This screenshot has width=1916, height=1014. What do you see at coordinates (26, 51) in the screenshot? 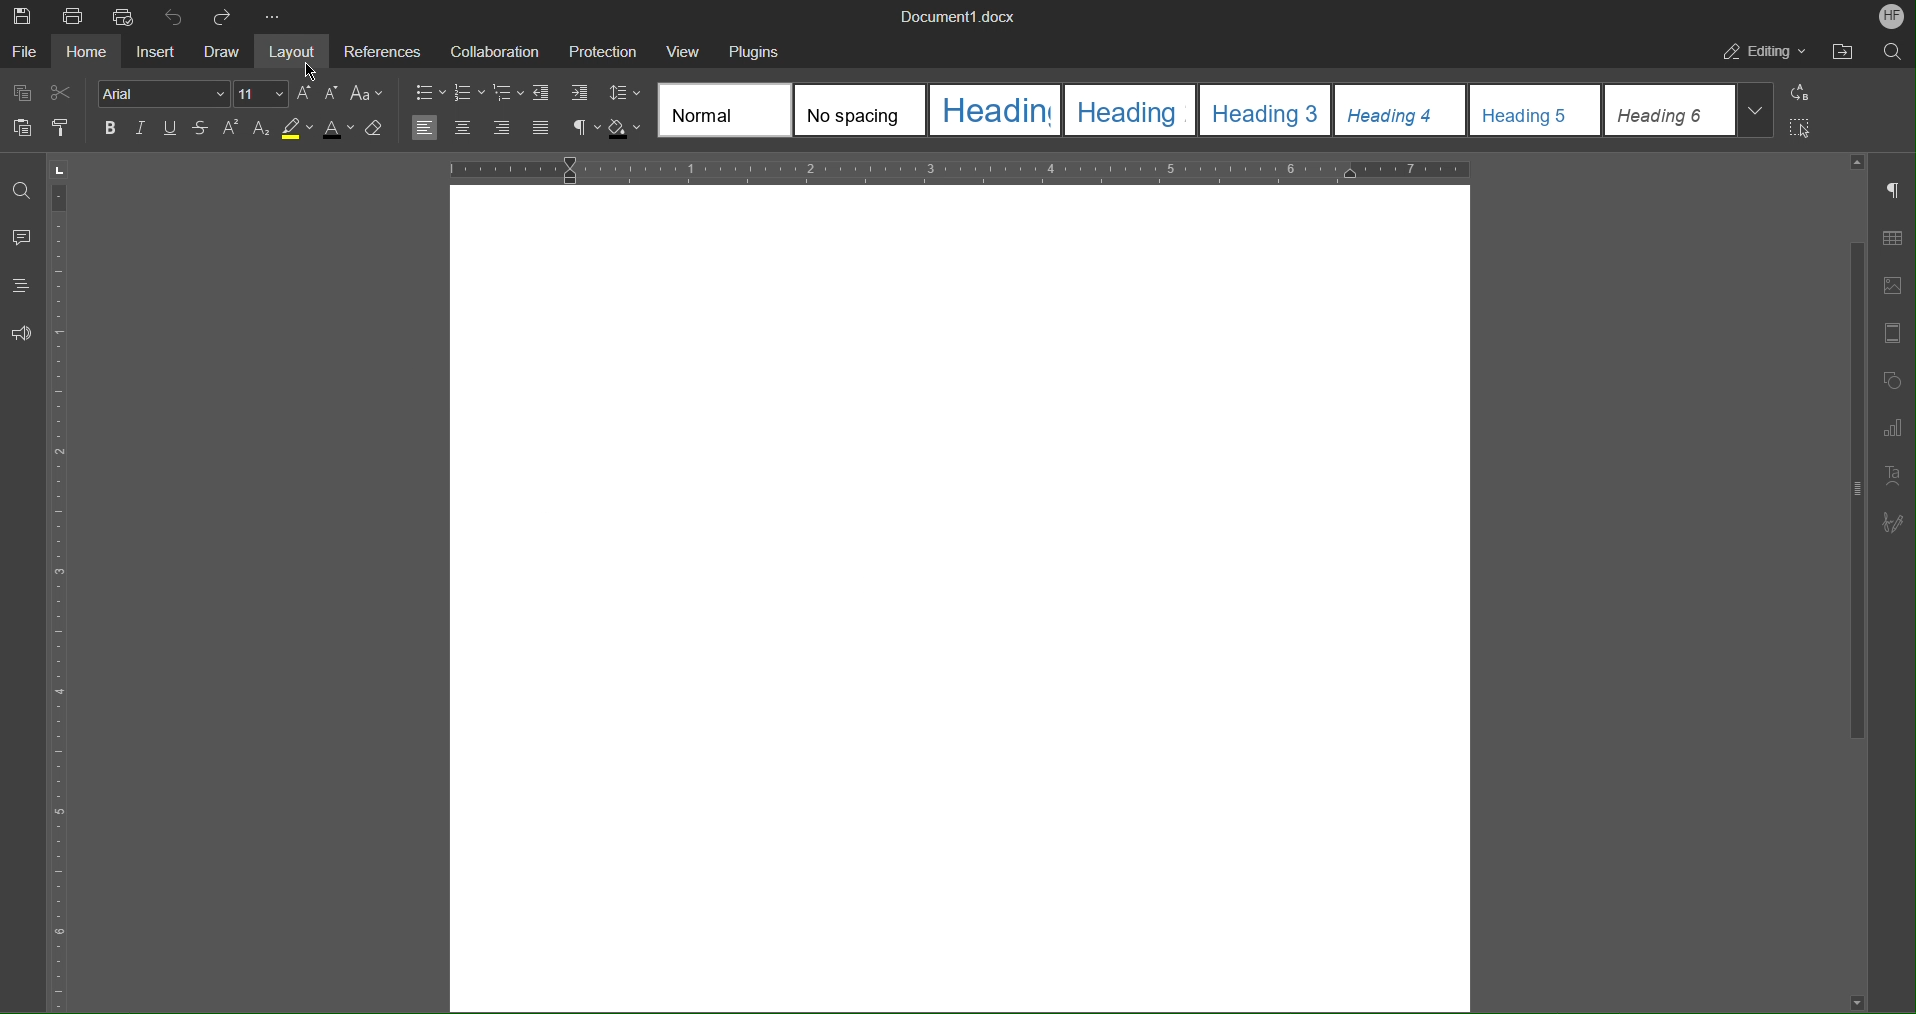
I see `File` at bounding box center [26, 51].